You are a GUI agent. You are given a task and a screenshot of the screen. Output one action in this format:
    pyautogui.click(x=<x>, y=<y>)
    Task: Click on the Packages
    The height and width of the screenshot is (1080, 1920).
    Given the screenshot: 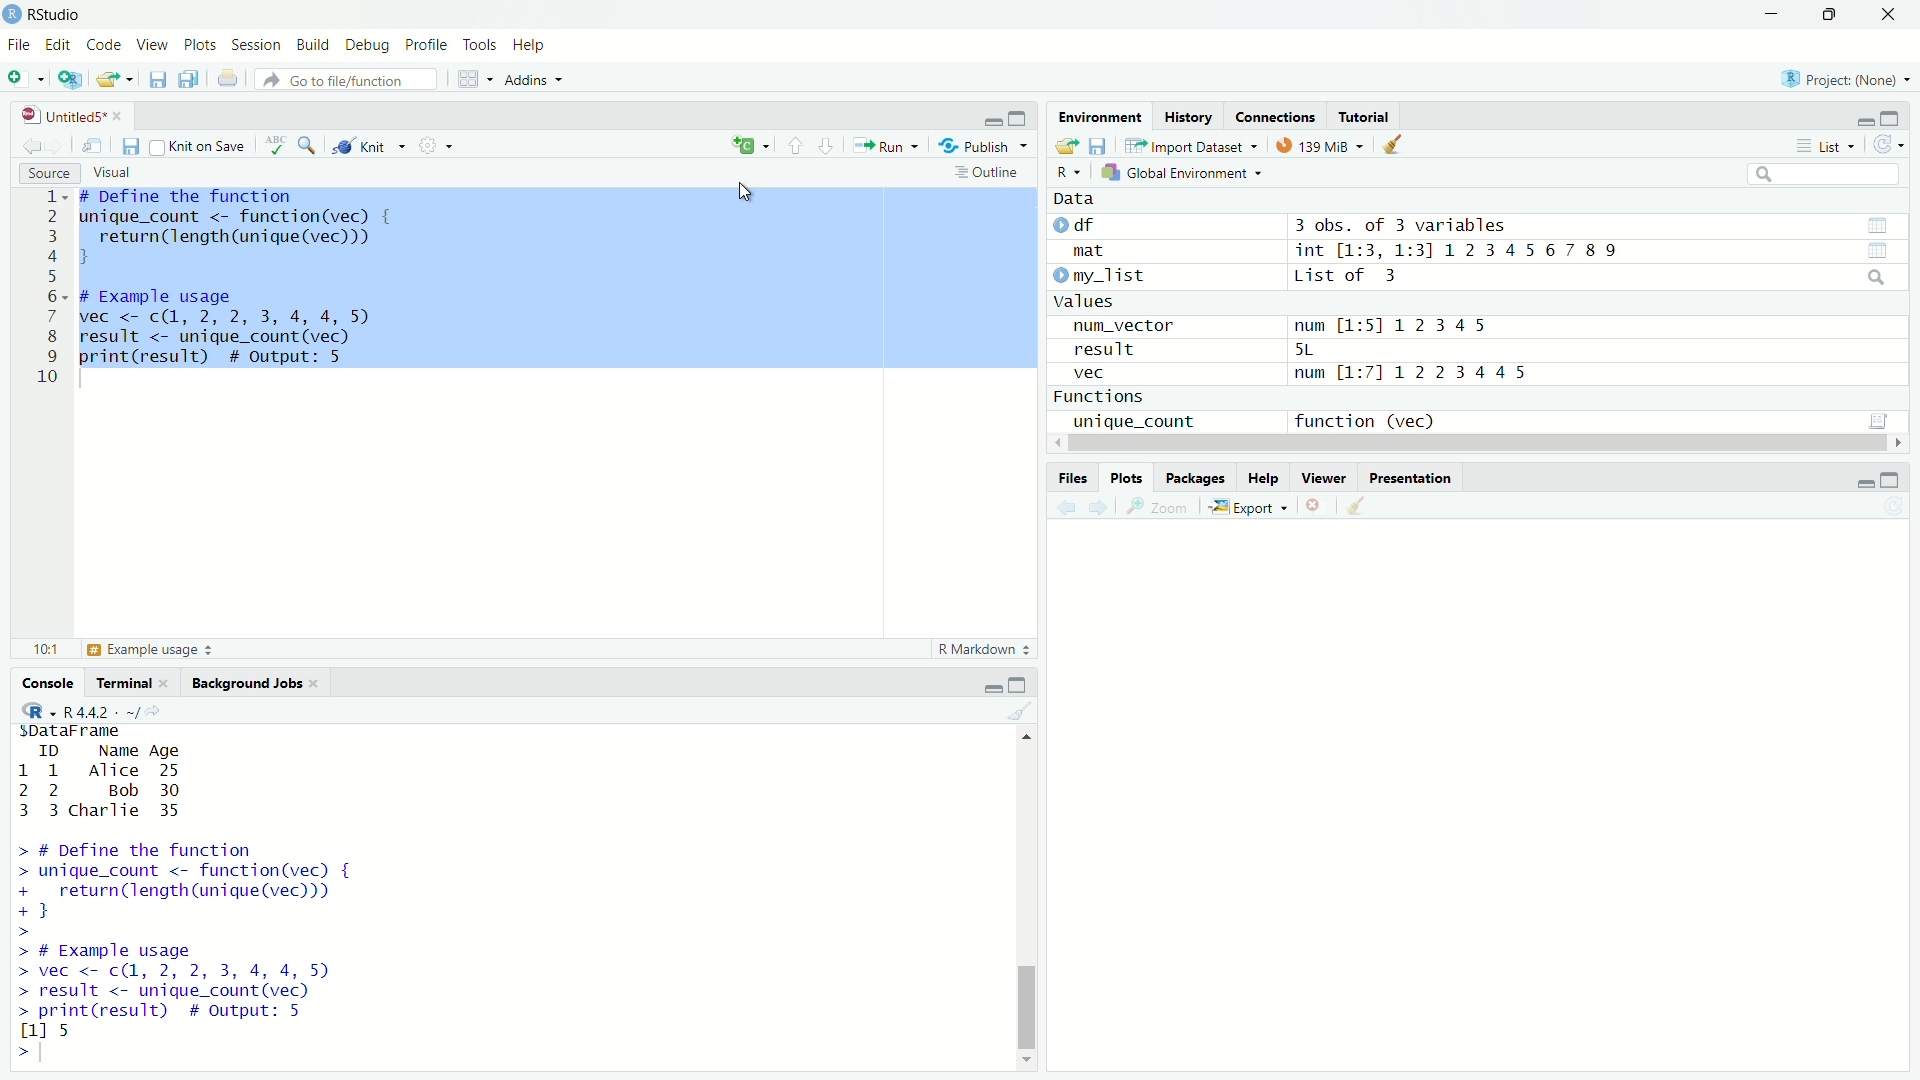 What is the action you would take?
    pyautogui.click(x=1193, y=478)
    